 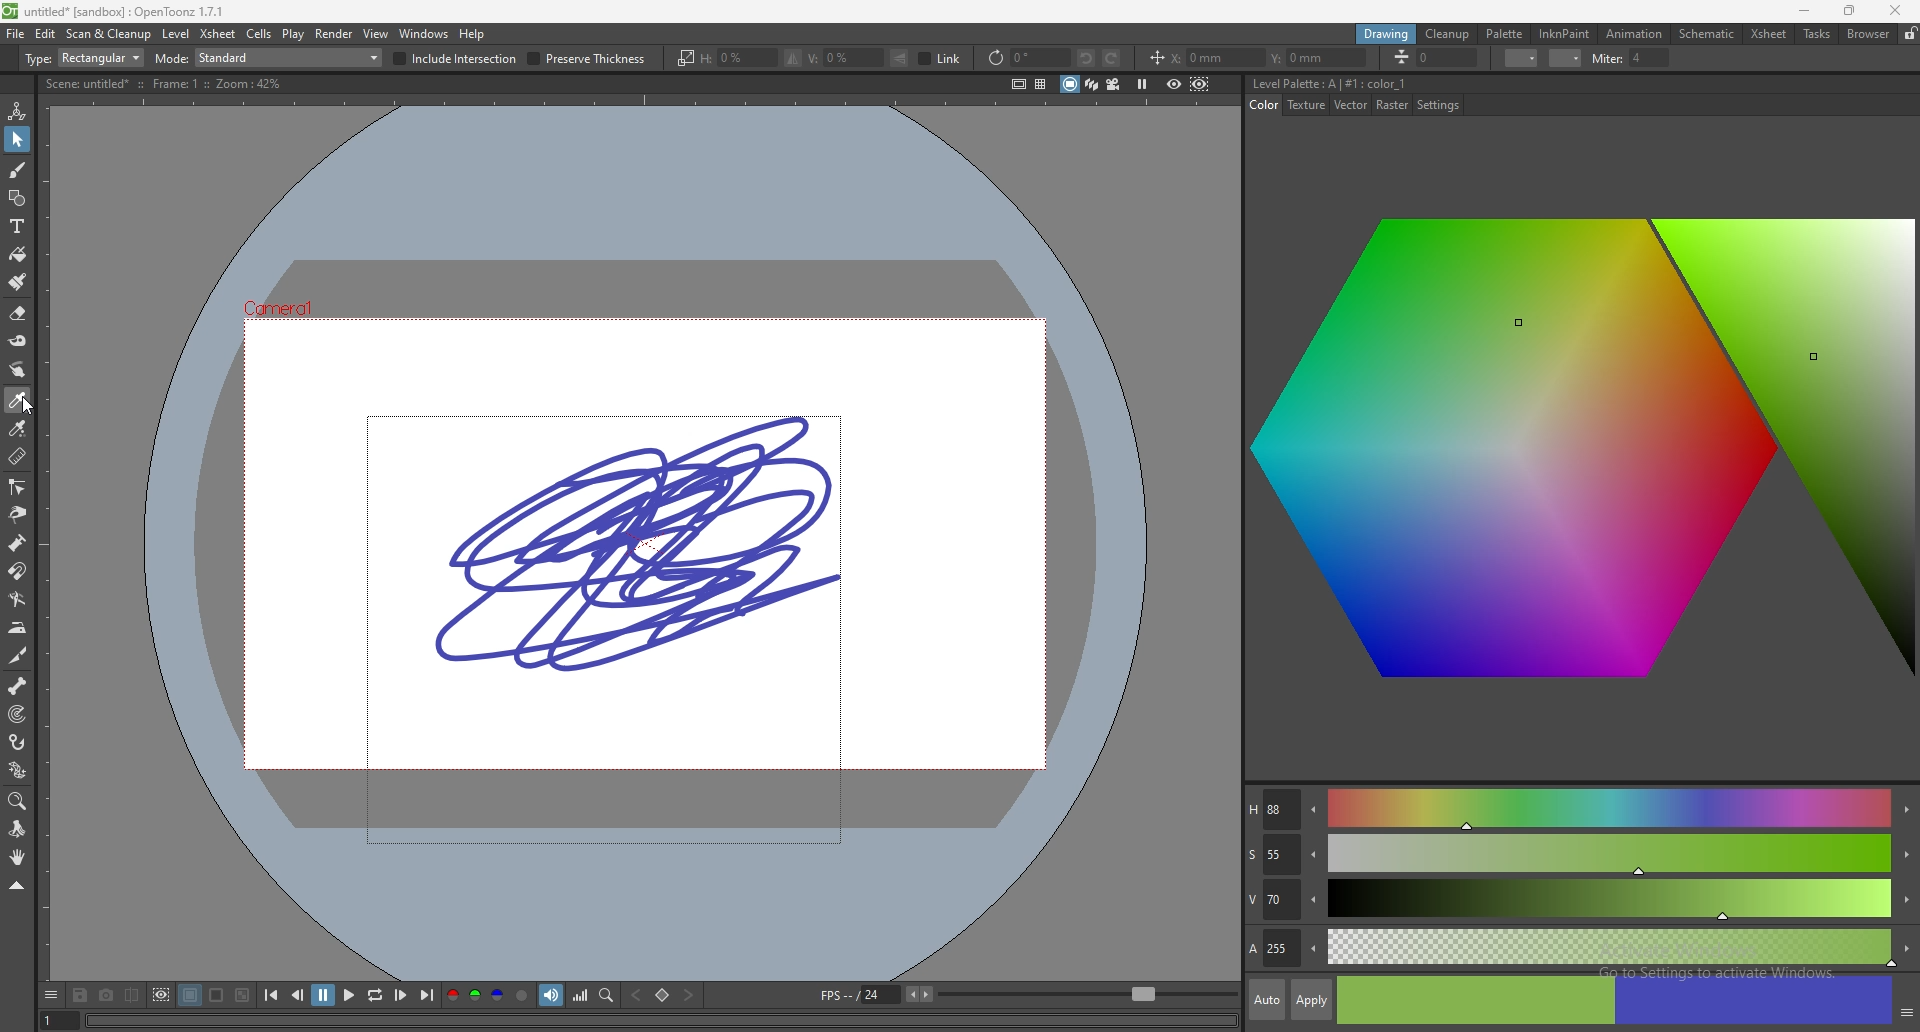 I want to click on cells, so click(x=259, y=34).